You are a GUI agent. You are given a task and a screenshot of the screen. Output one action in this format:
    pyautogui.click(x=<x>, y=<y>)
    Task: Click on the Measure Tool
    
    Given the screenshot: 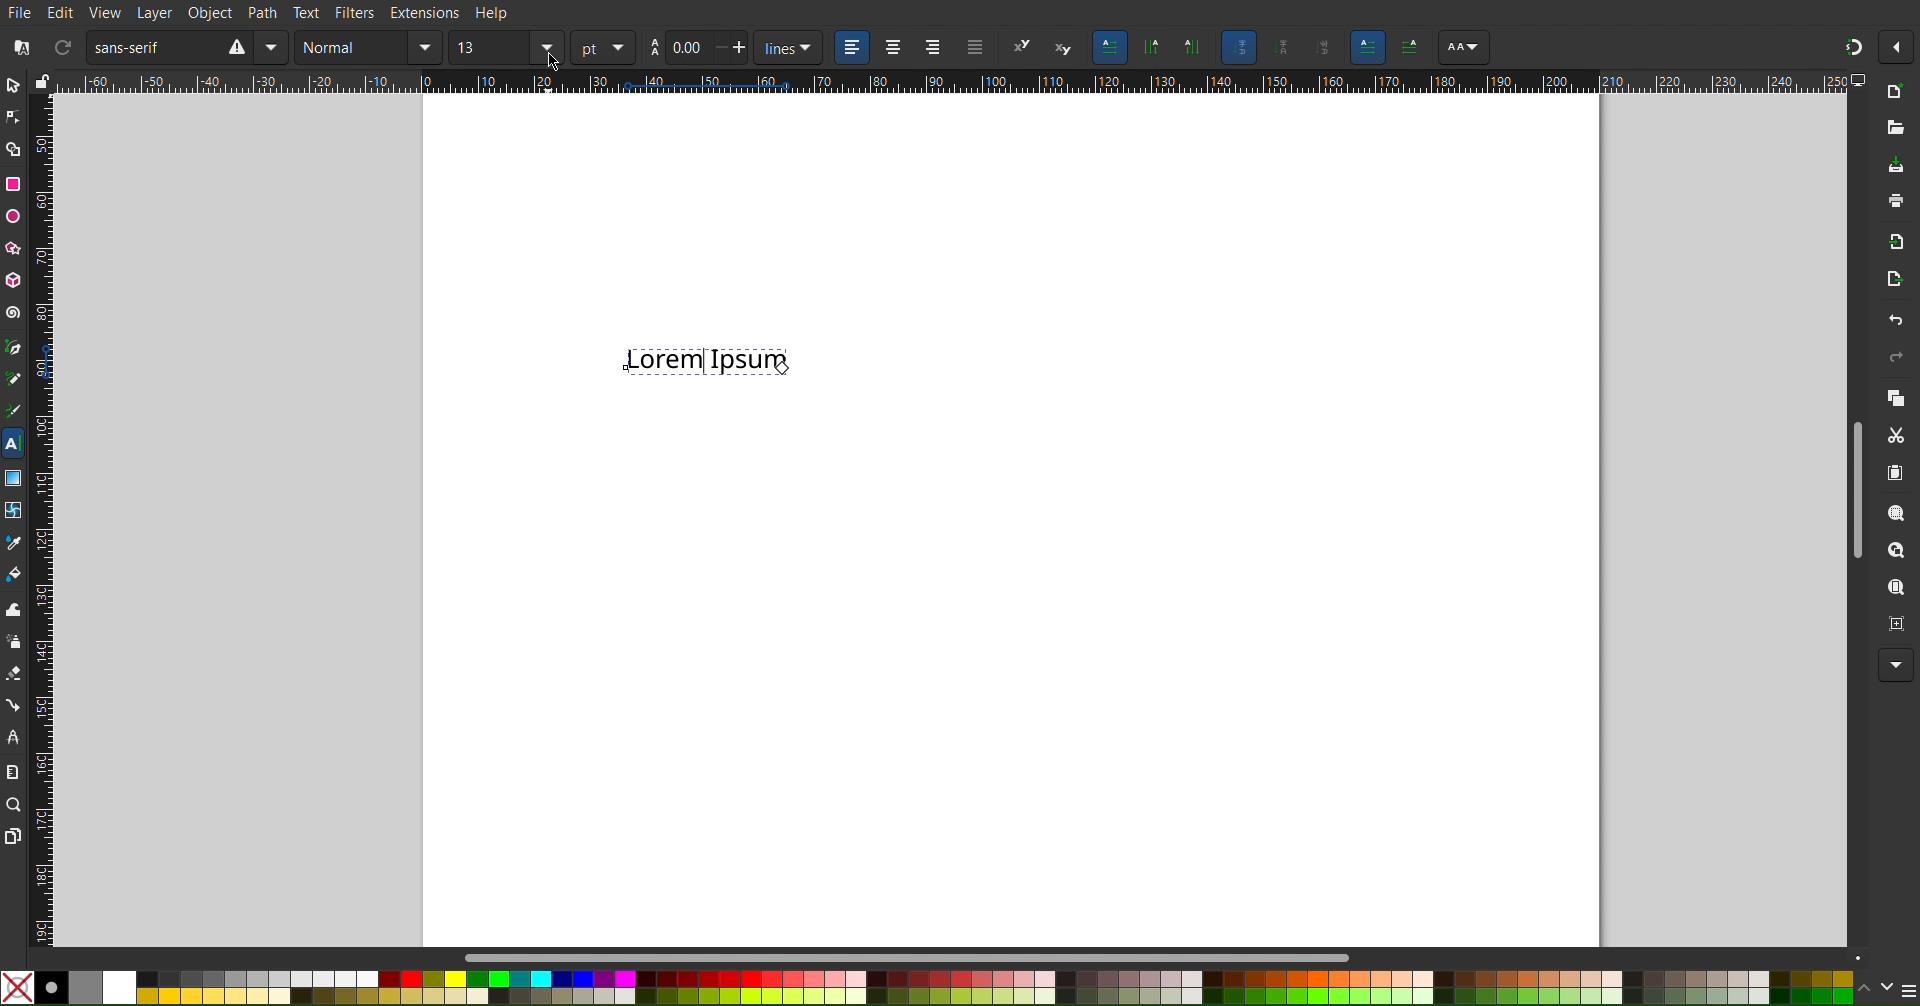 What is the action you would take?
    pyautogui.click(x=12, y=770)
    